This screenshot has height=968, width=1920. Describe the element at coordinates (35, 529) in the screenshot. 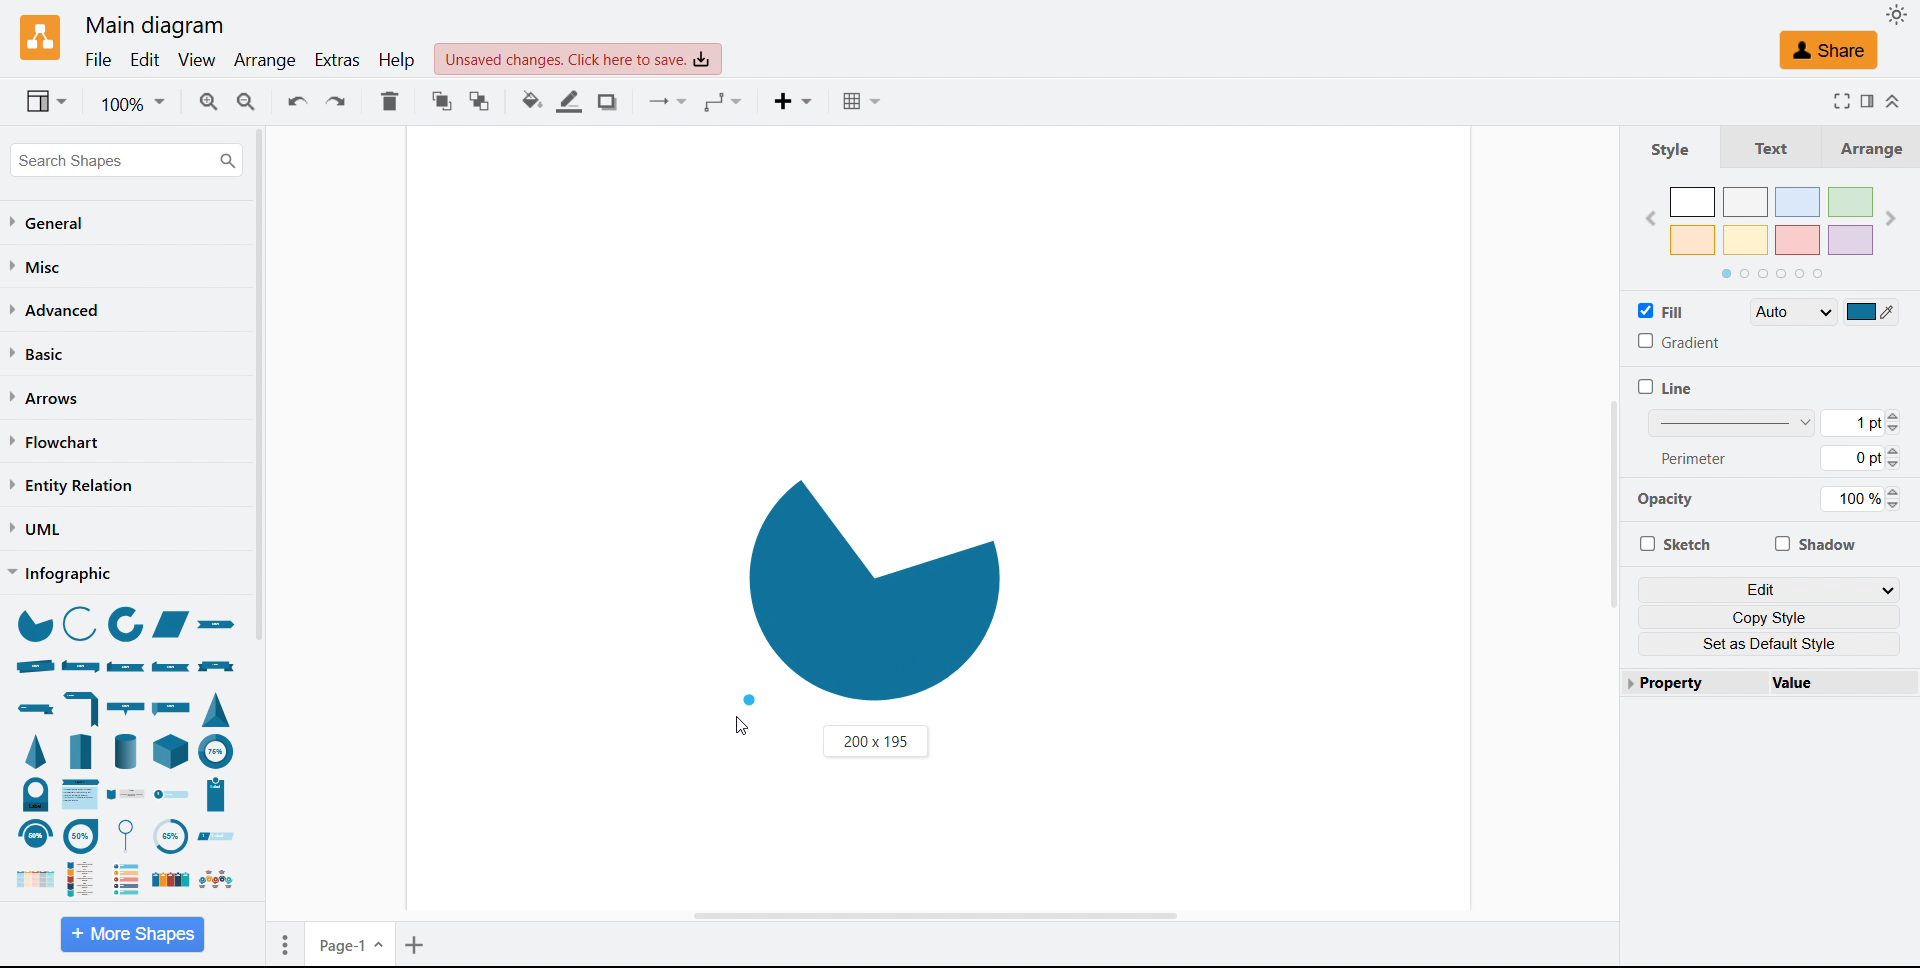

I see `UML ` at that location.